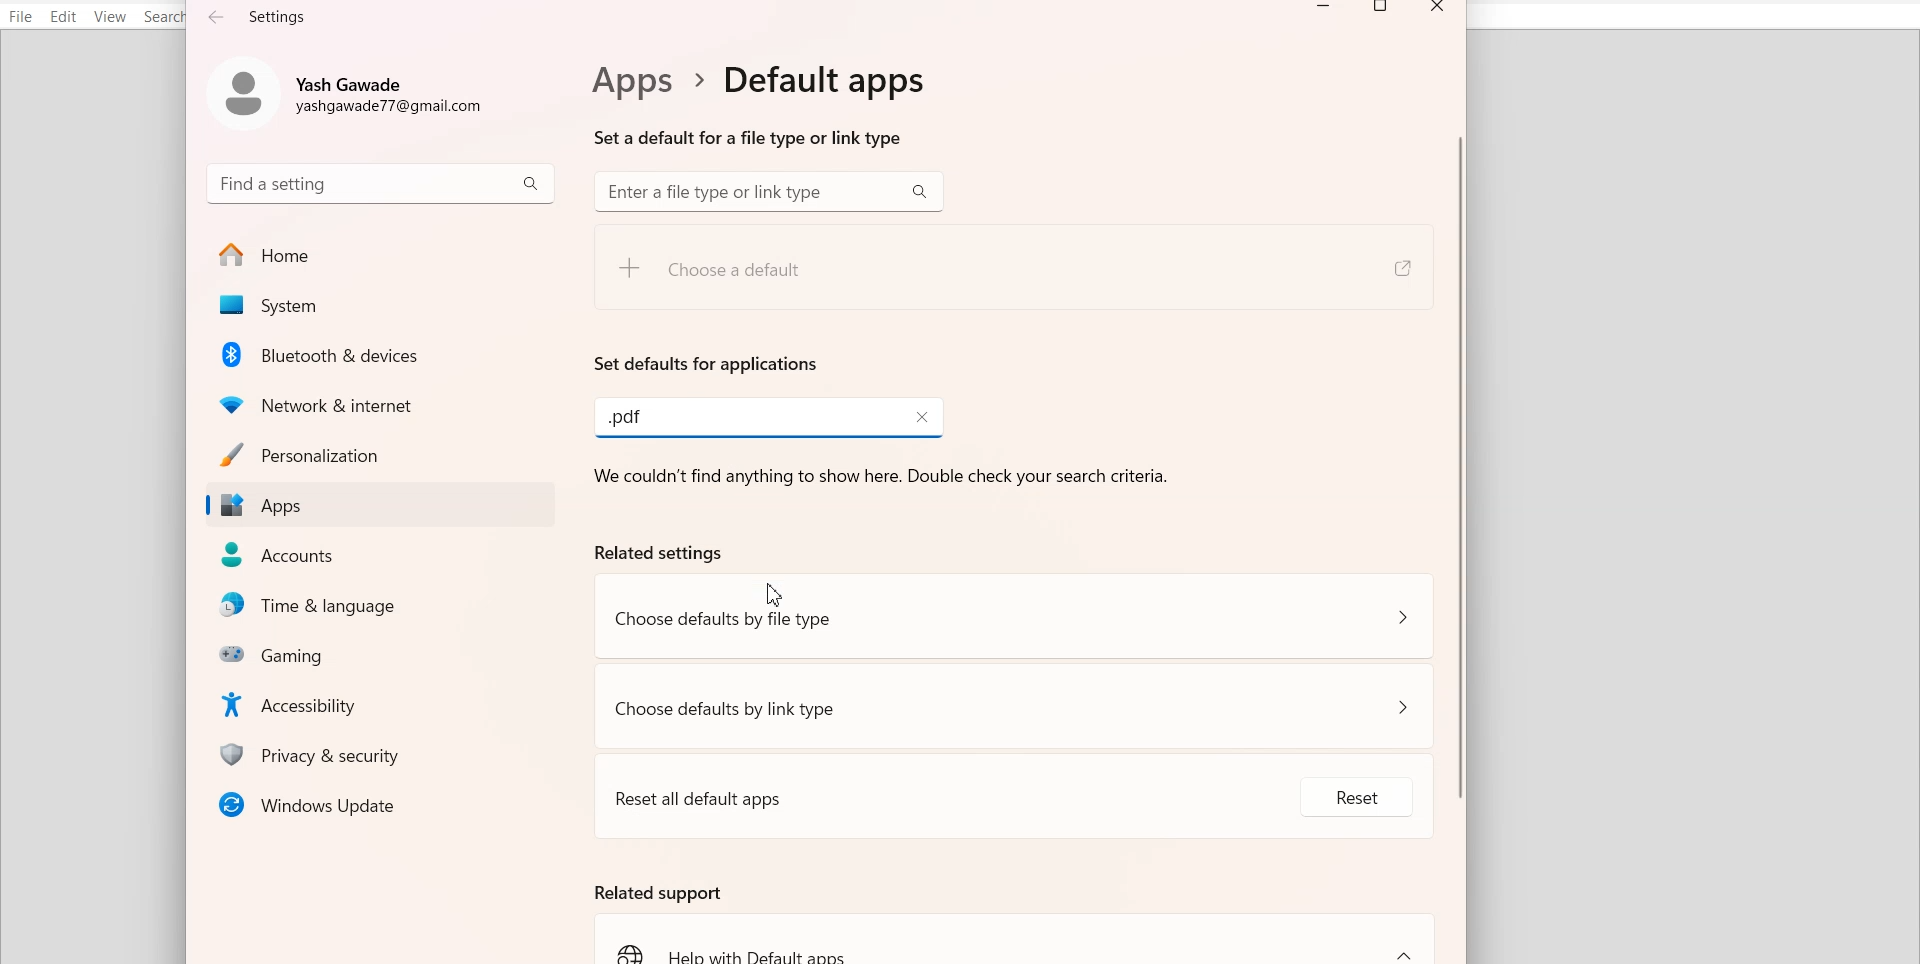  I want to click on Search, so click(166, 17).